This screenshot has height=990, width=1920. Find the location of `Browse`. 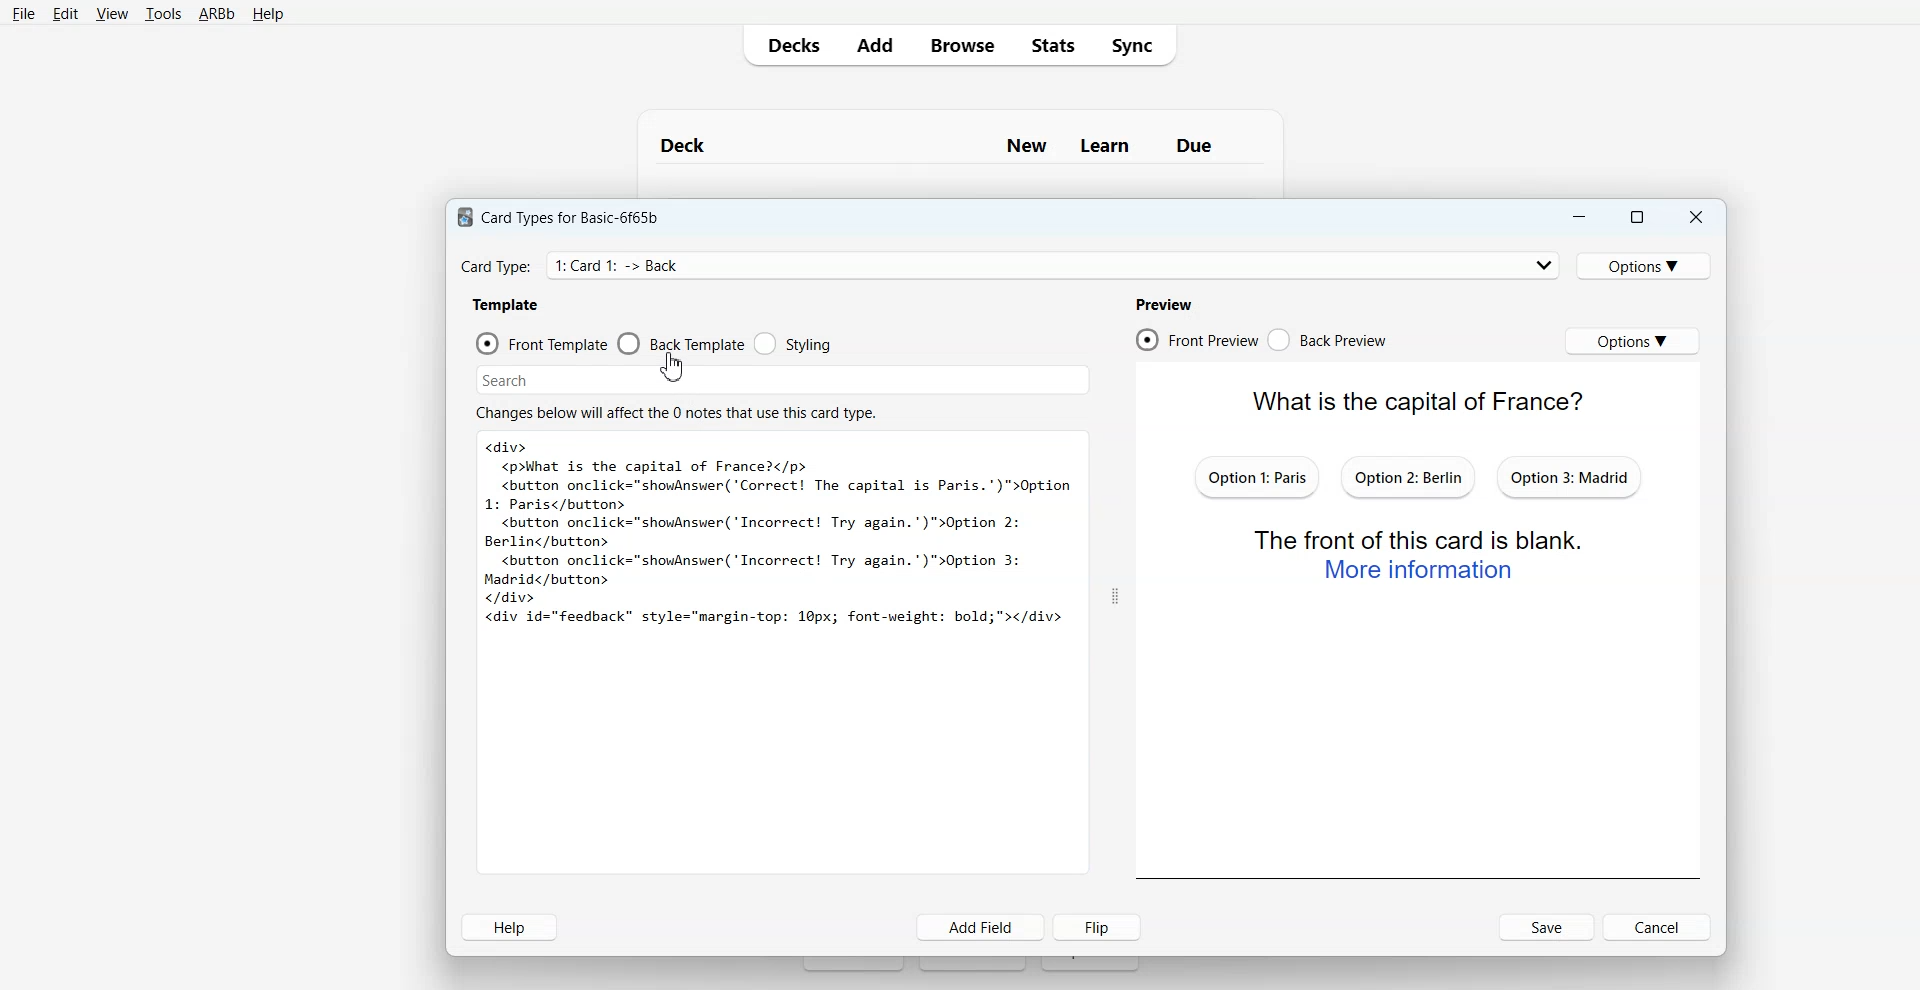

Browse is located at coordinates (960, 45).